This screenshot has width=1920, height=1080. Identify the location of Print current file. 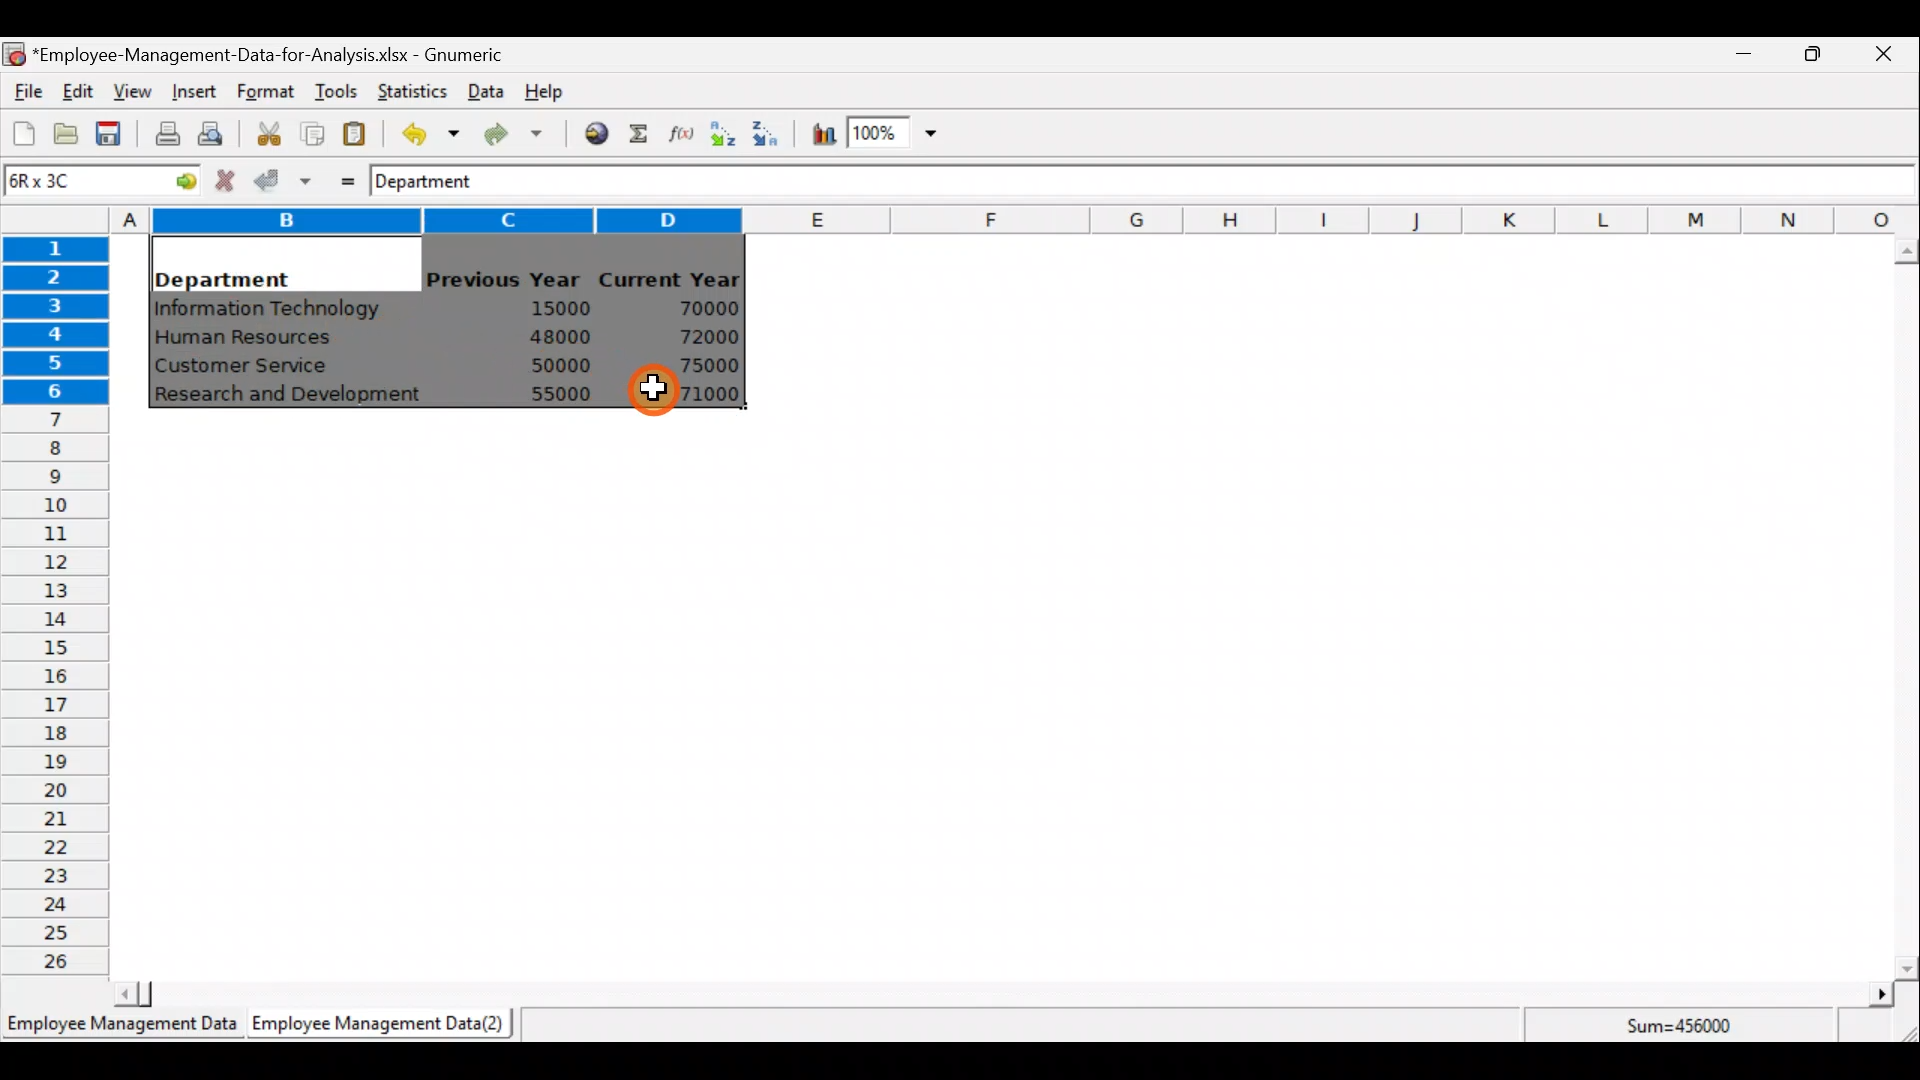
(167, 133).